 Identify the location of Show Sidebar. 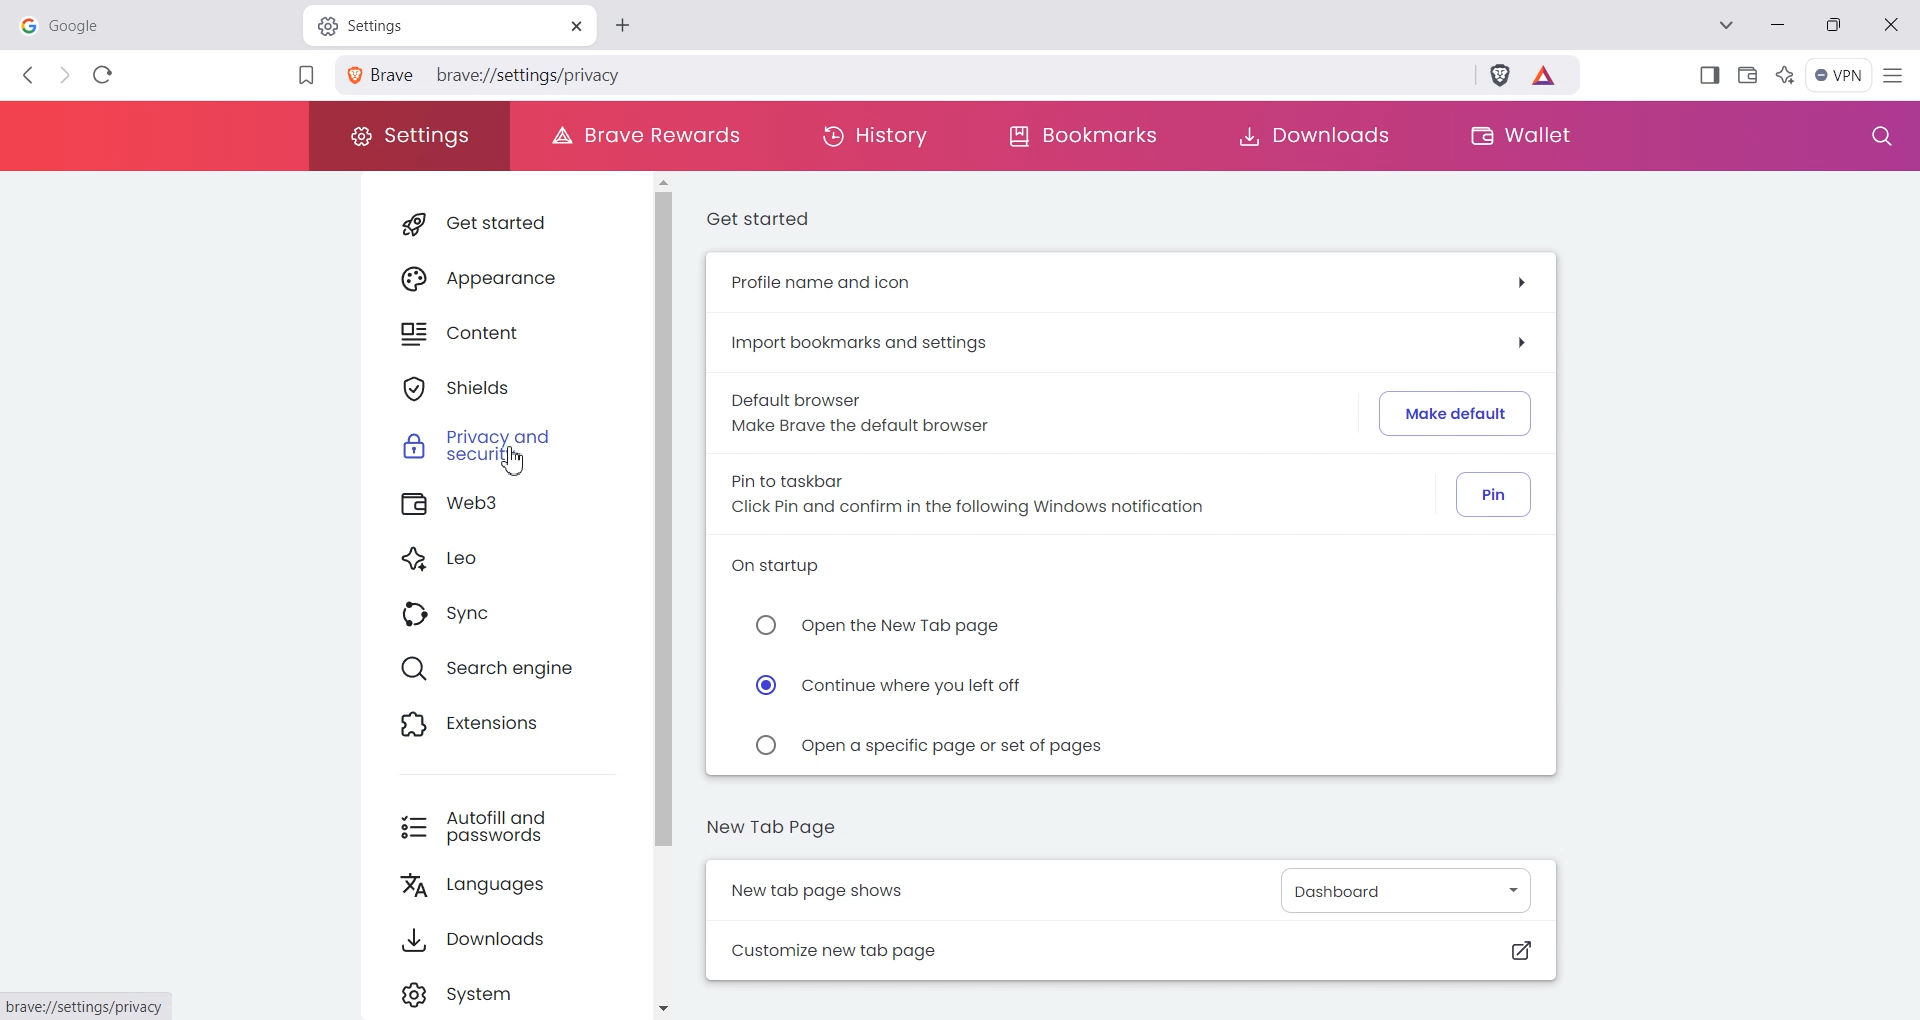
(1711, 74).